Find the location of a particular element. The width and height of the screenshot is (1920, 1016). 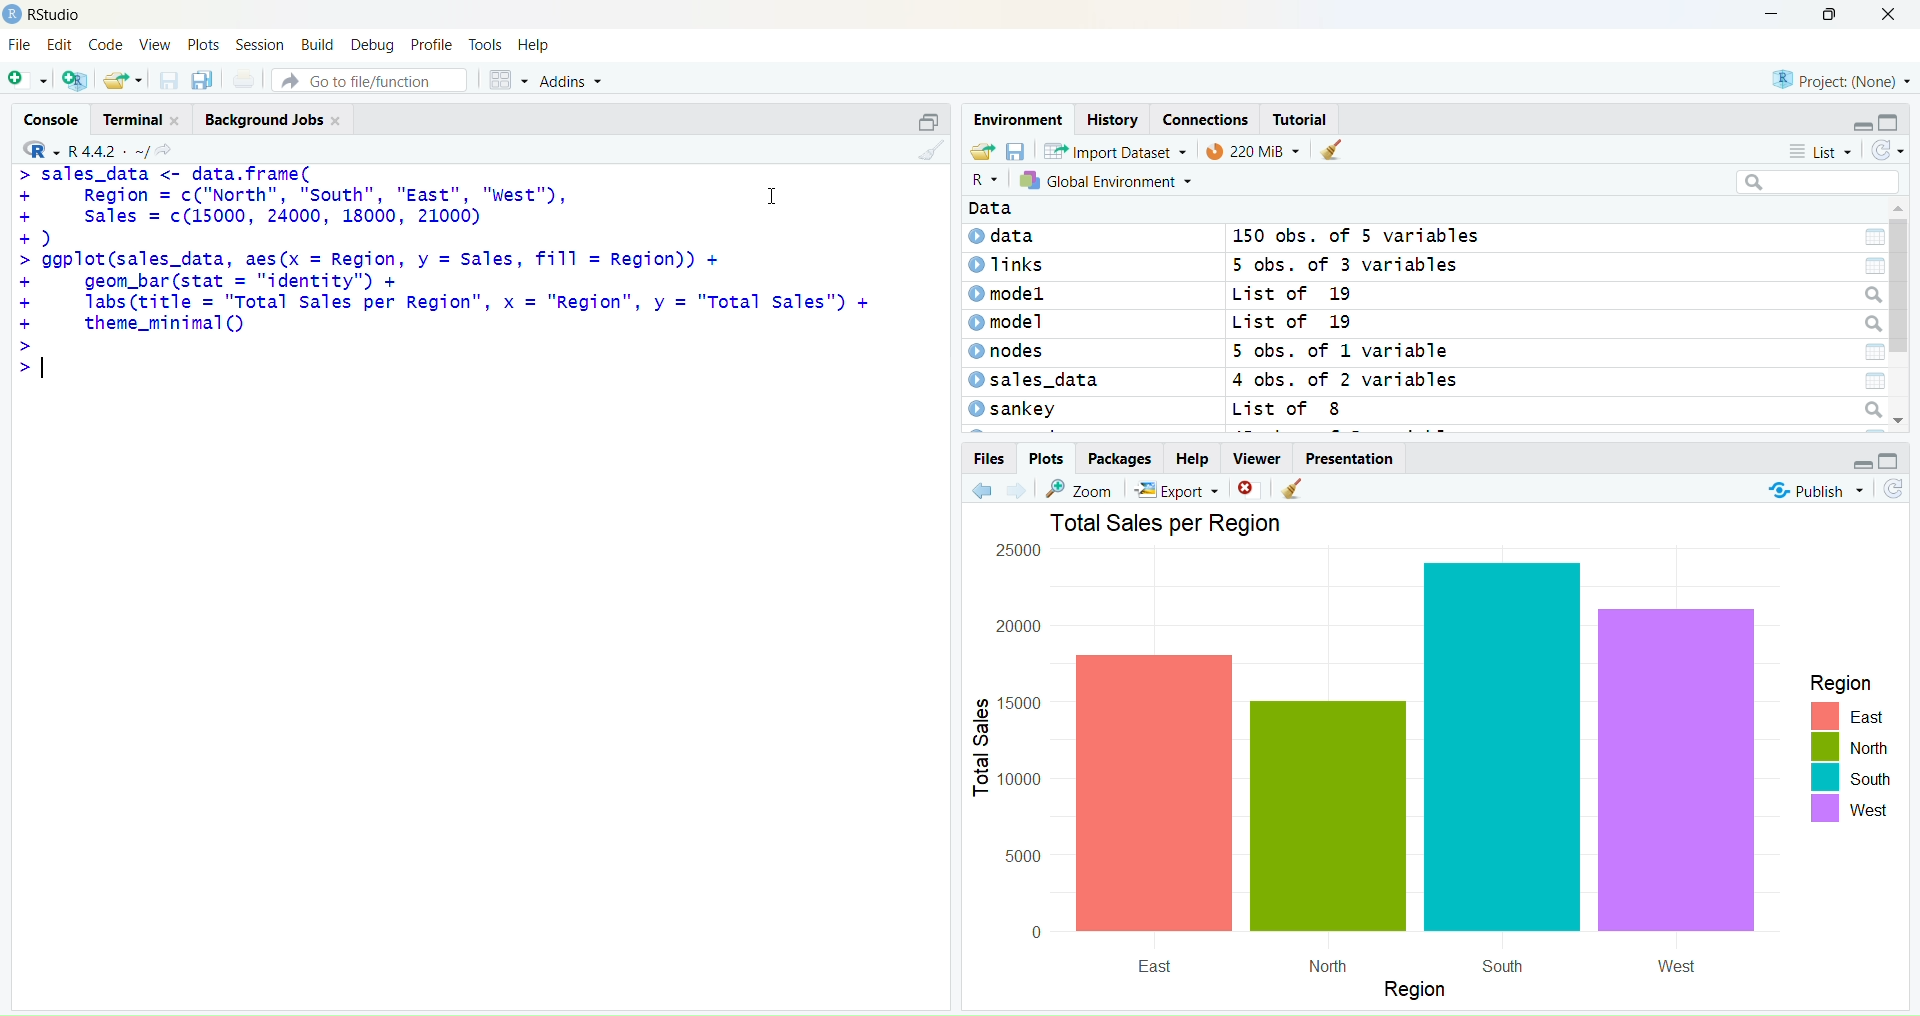

List is located at coordinates (1821, 152).